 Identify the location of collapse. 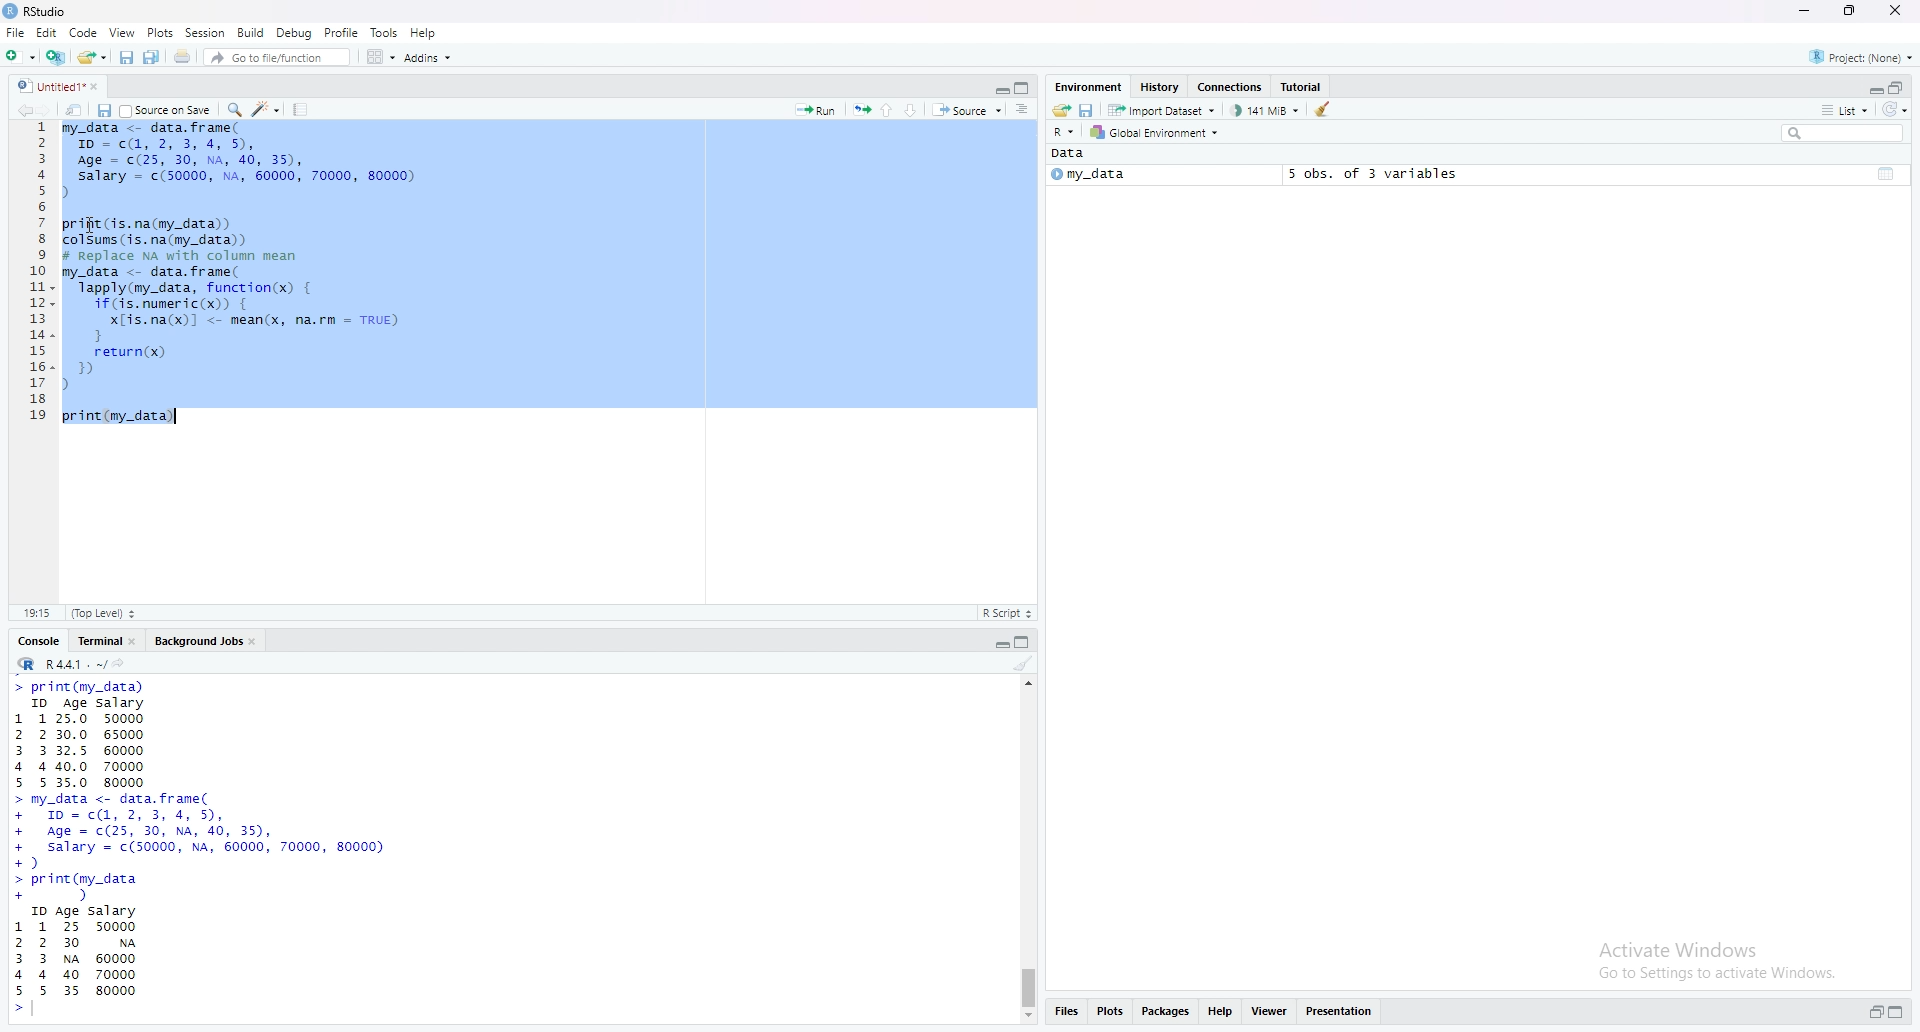
(1887, 172).